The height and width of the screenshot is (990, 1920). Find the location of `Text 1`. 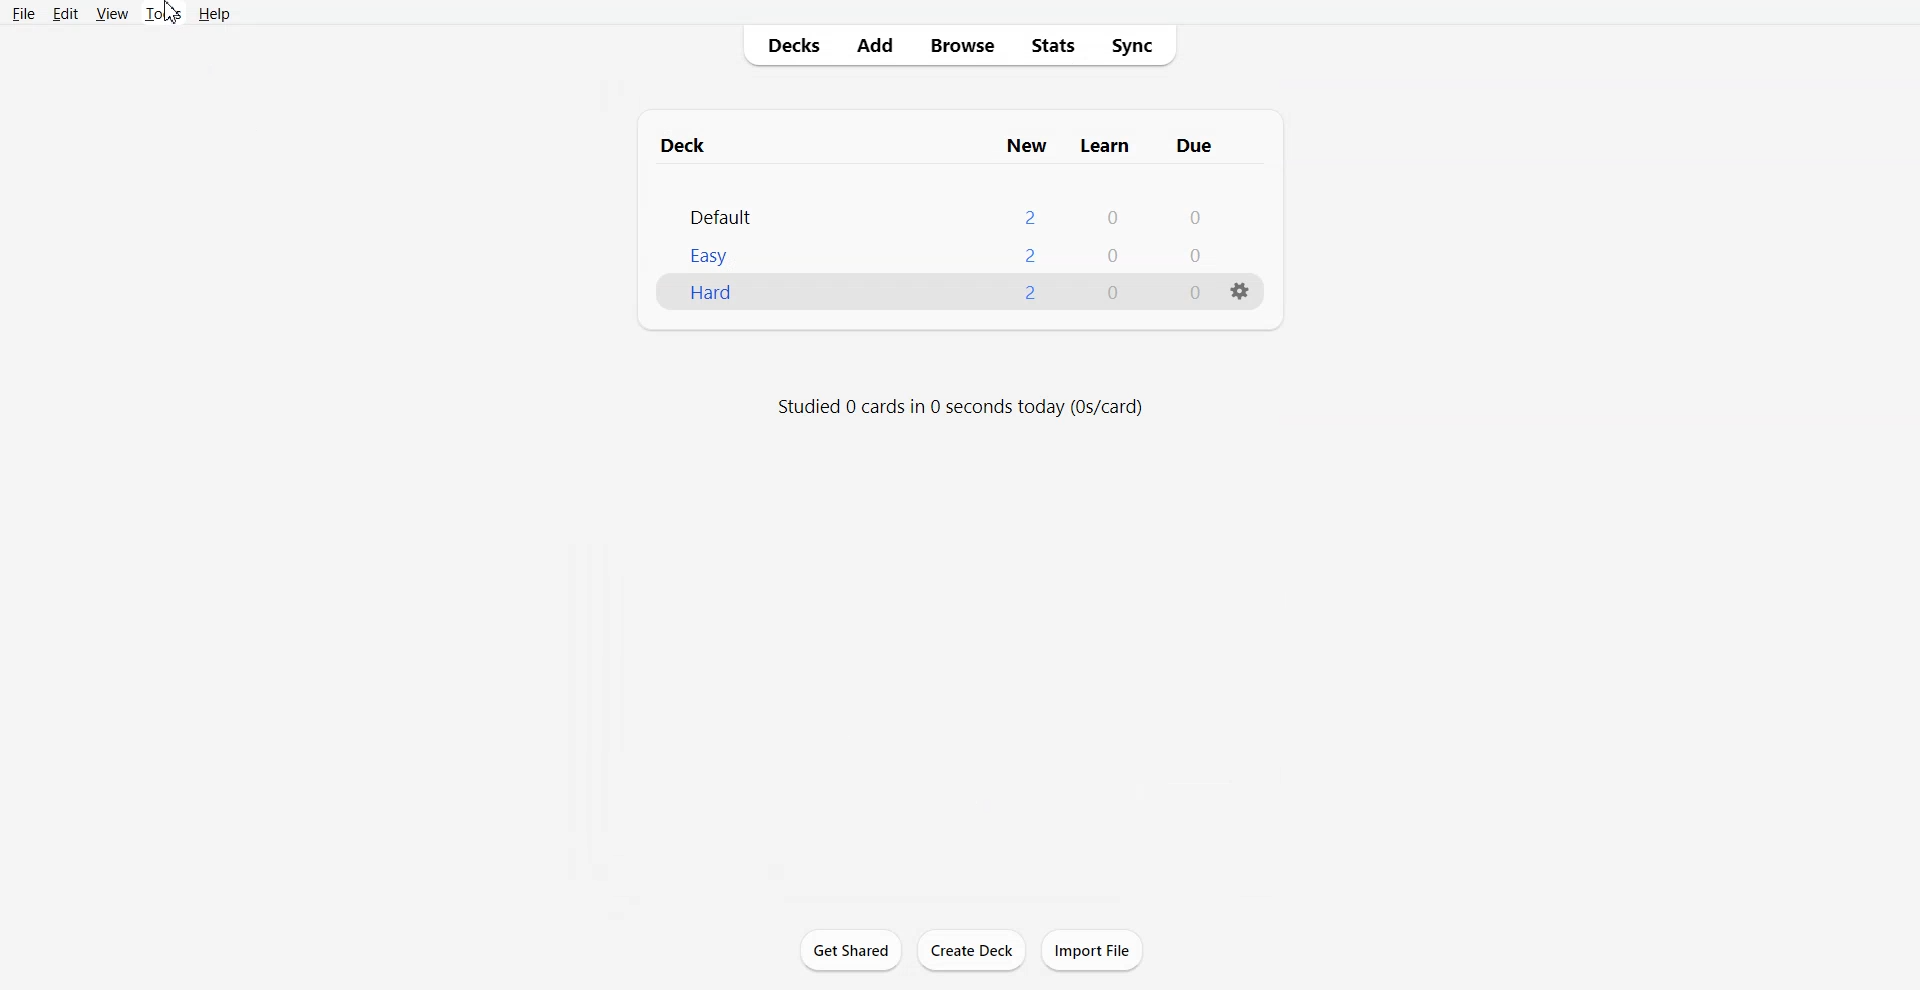

Text 1 is located at coordinates (934, 143).